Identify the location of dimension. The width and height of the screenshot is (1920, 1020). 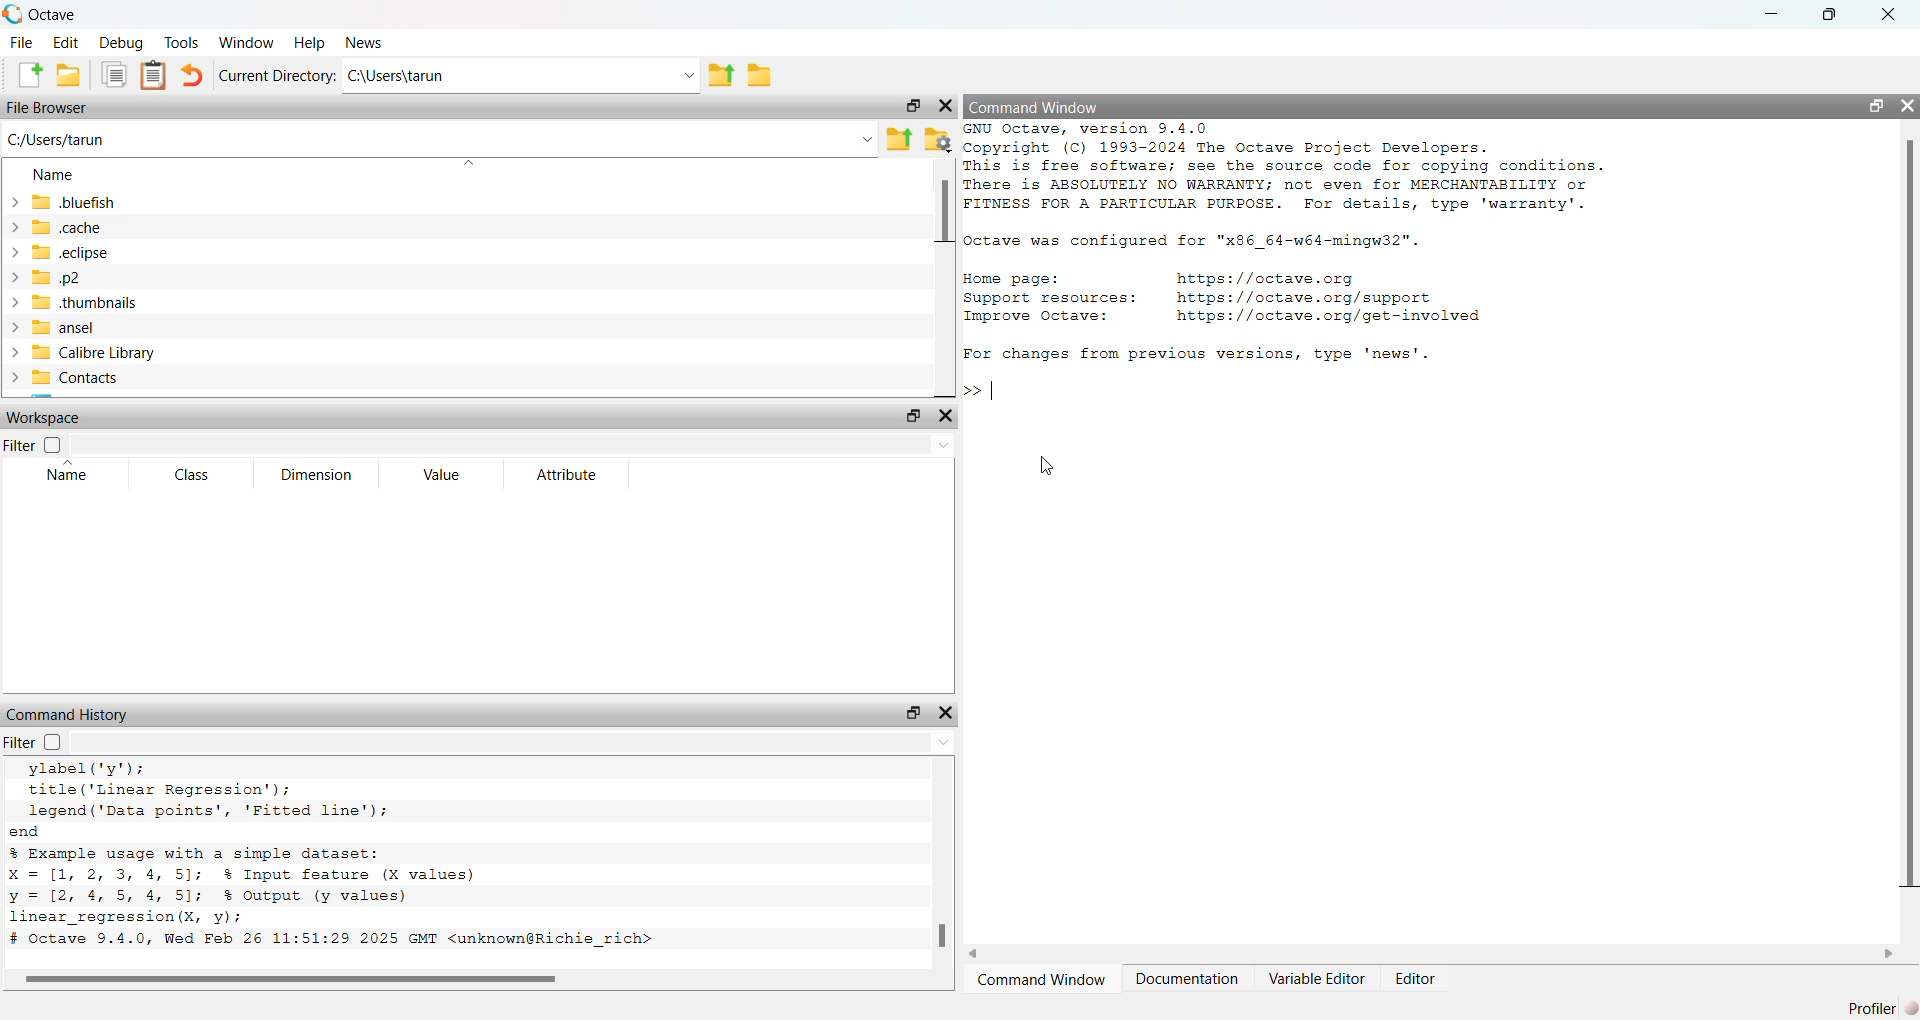
(315, 476).